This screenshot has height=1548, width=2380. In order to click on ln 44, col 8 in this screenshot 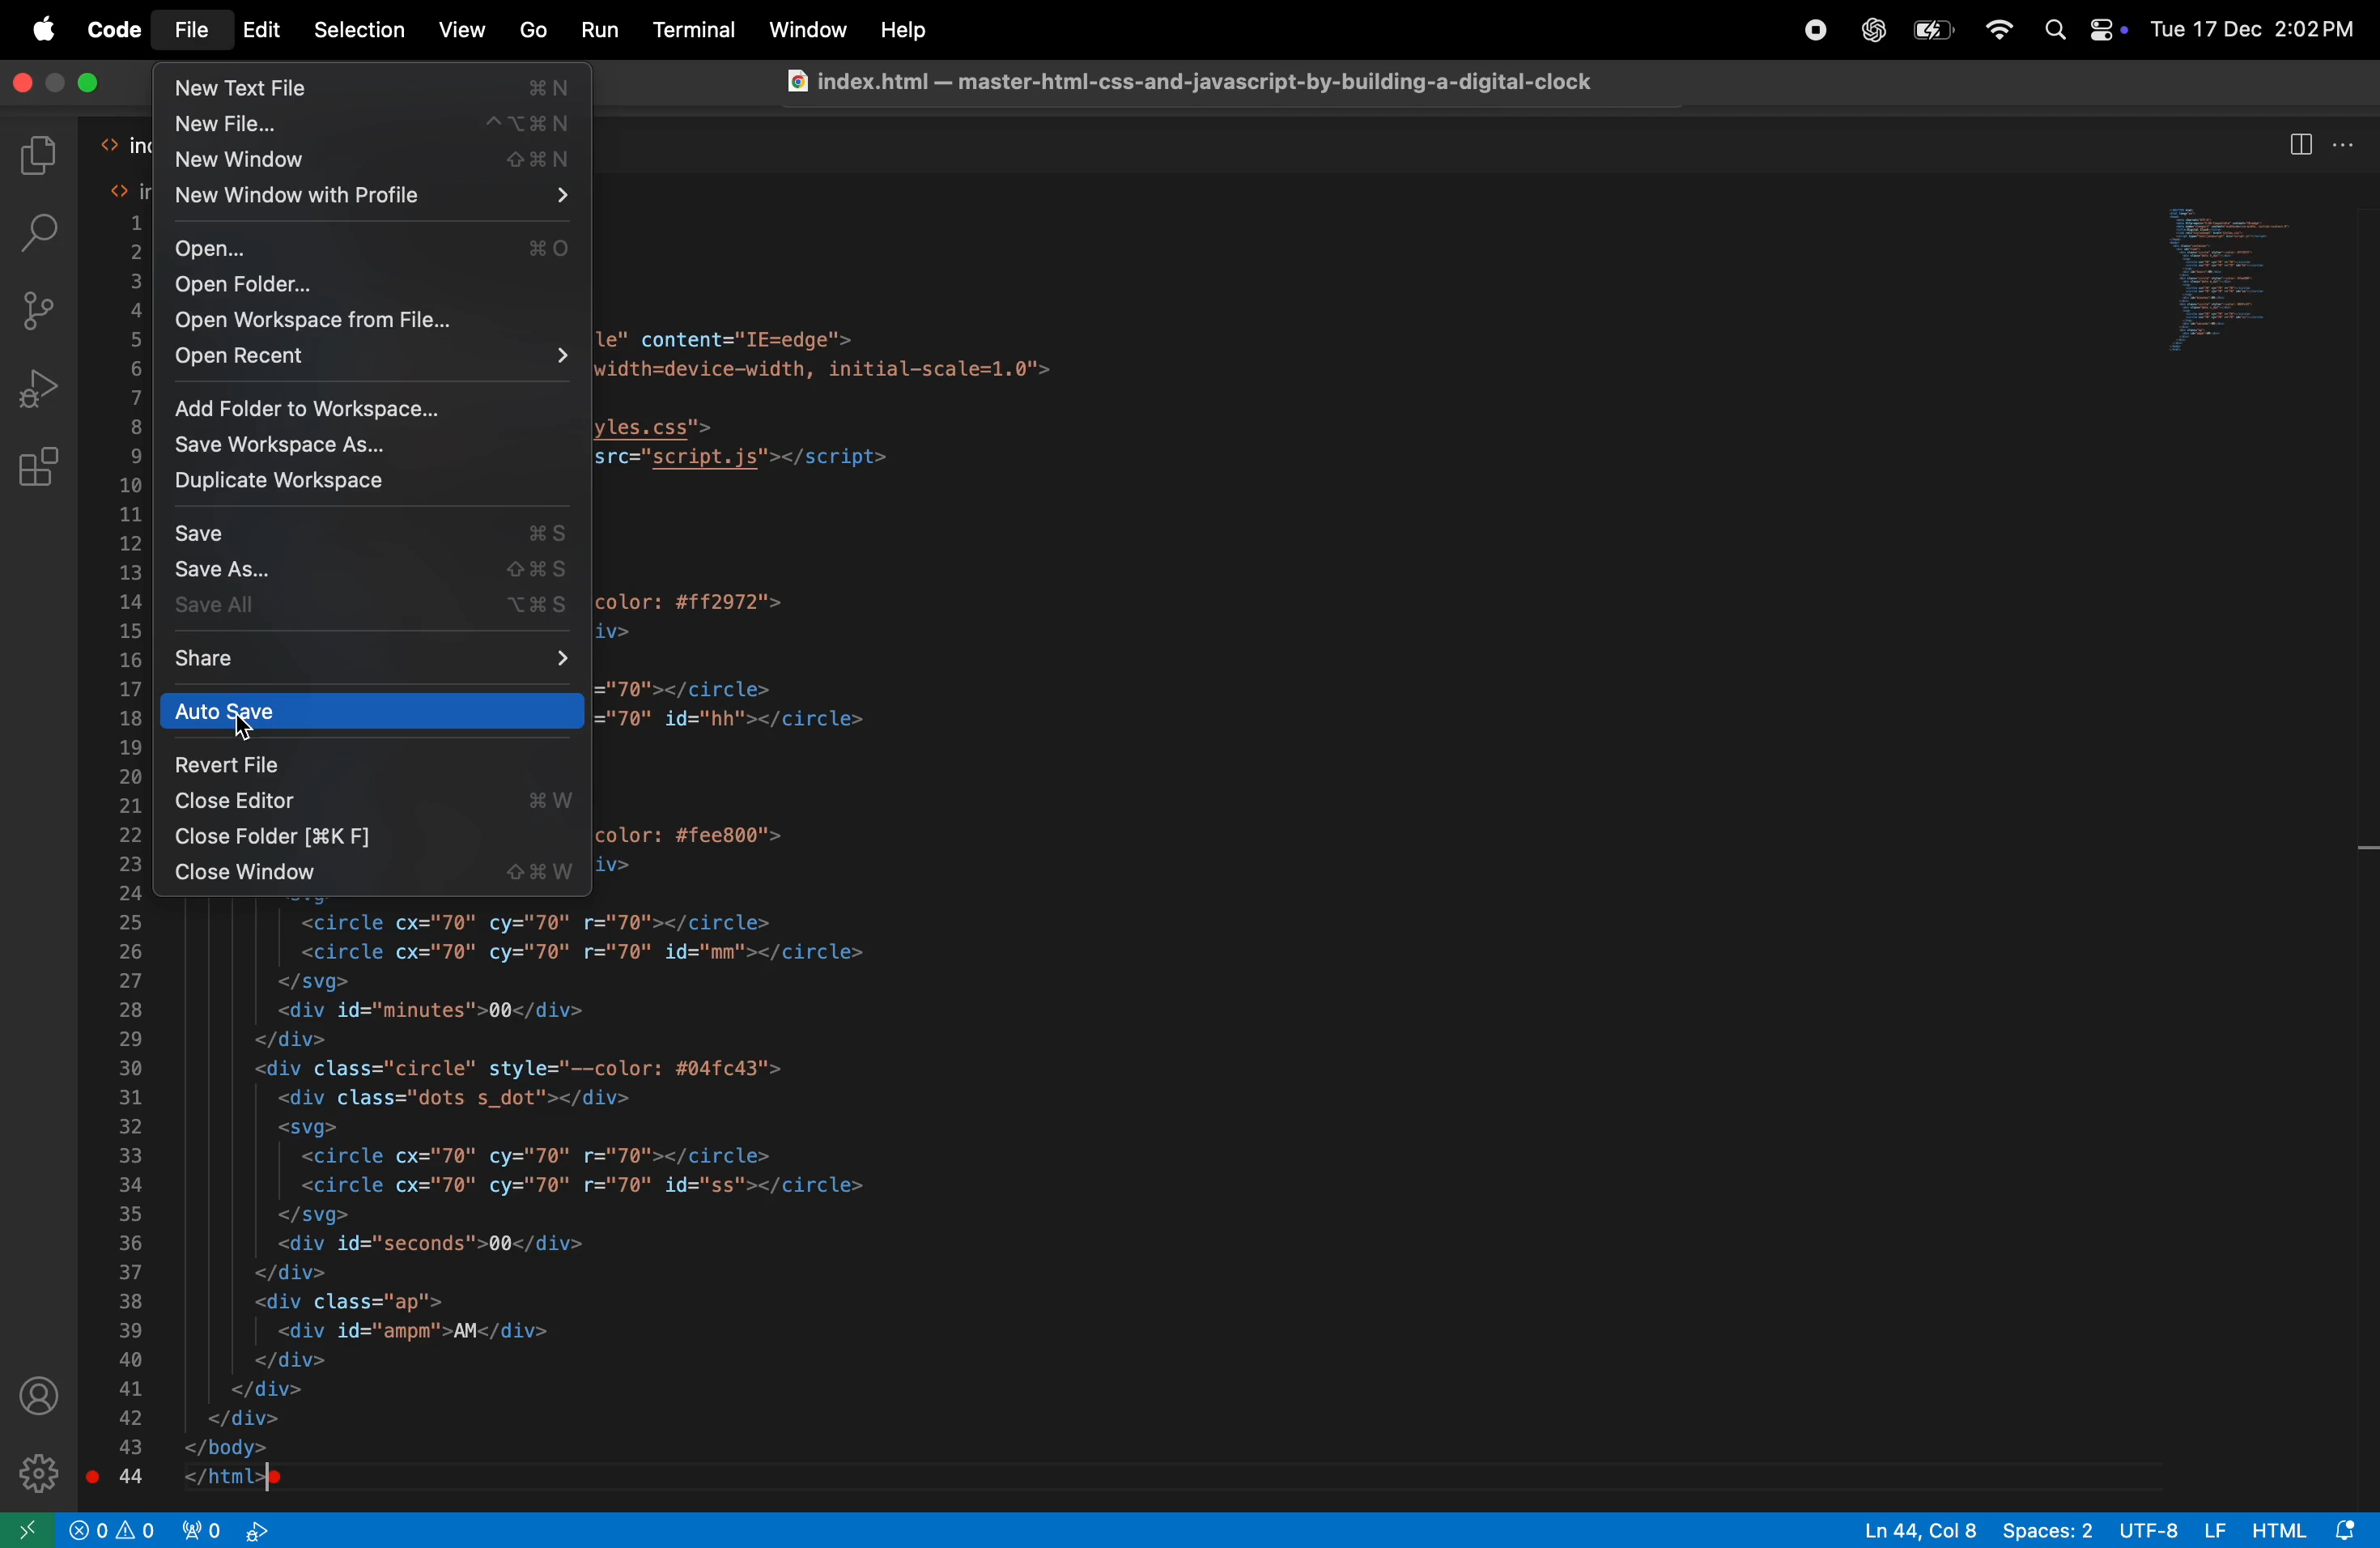, I will do `click(1919, 1529)`.